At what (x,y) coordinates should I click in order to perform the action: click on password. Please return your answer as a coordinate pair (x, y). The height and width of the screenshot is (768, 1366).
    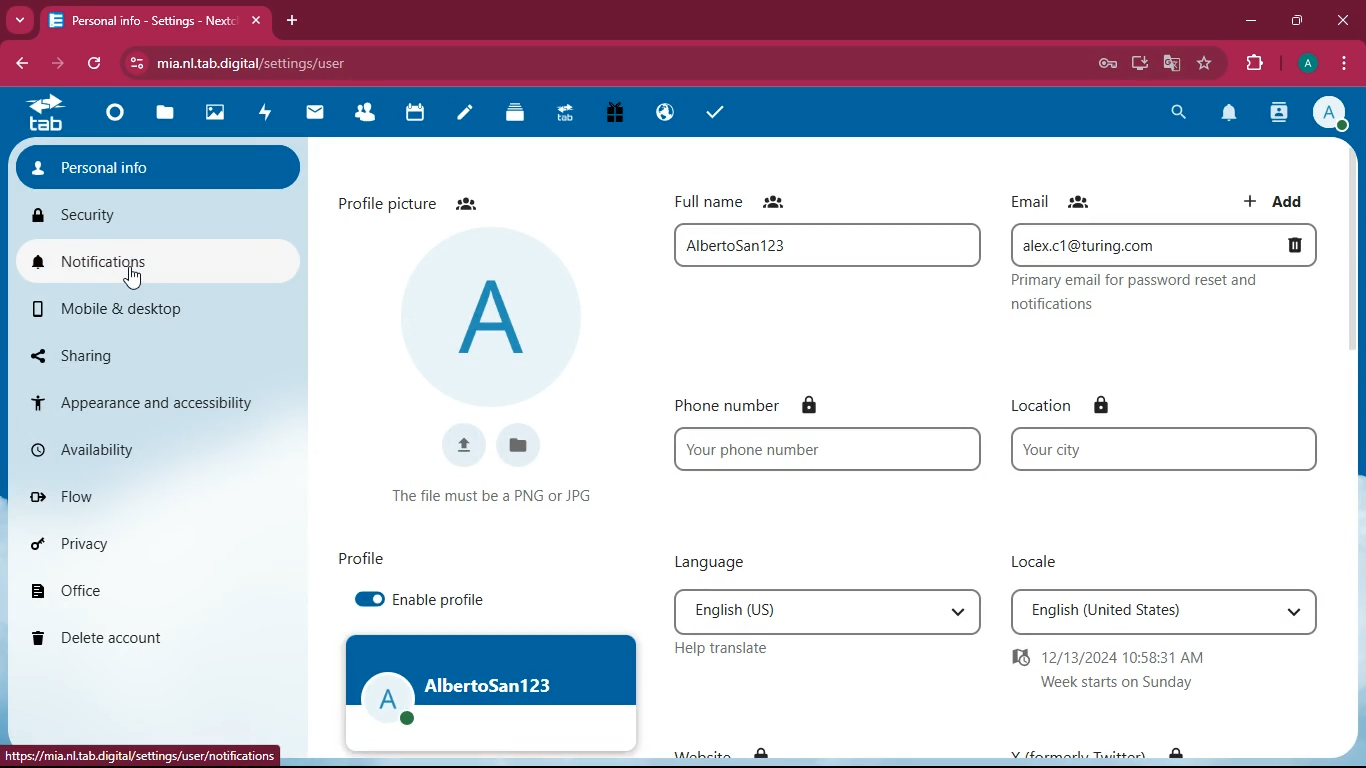
    Looking at the image, I should click on (1108, 65).